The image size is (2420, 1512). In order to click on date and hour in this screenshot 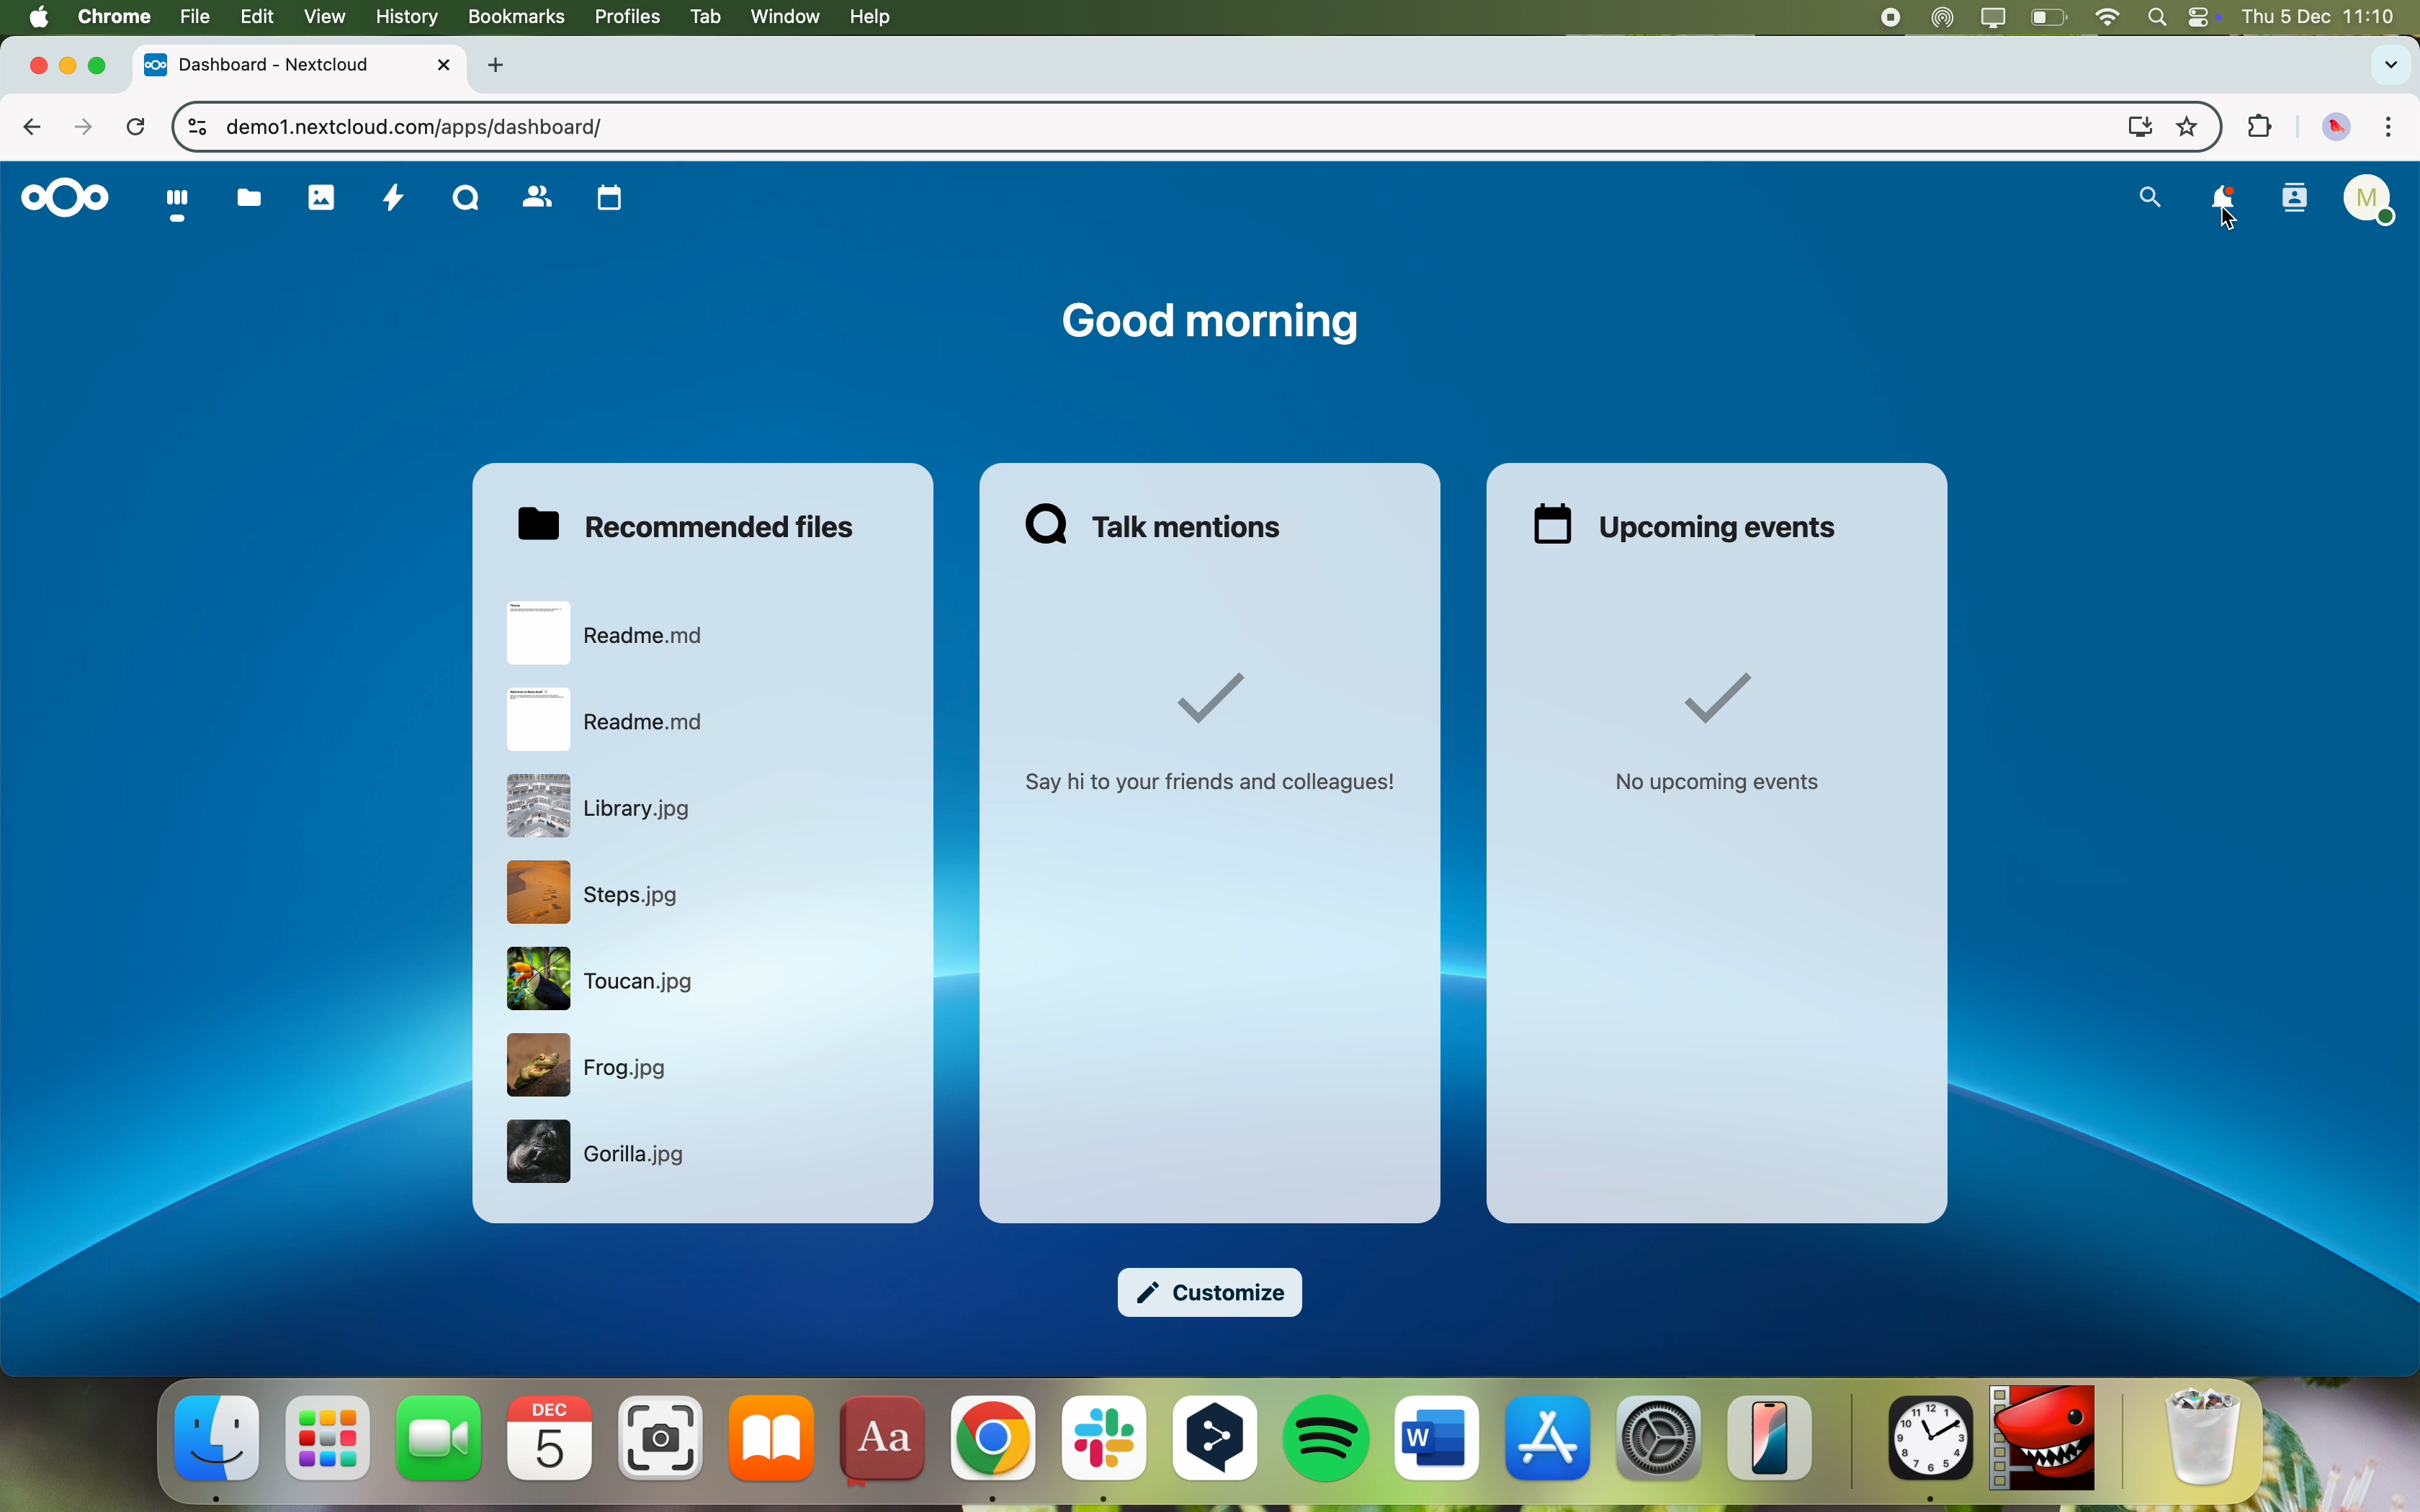, I will do `click(2328, 17)`.